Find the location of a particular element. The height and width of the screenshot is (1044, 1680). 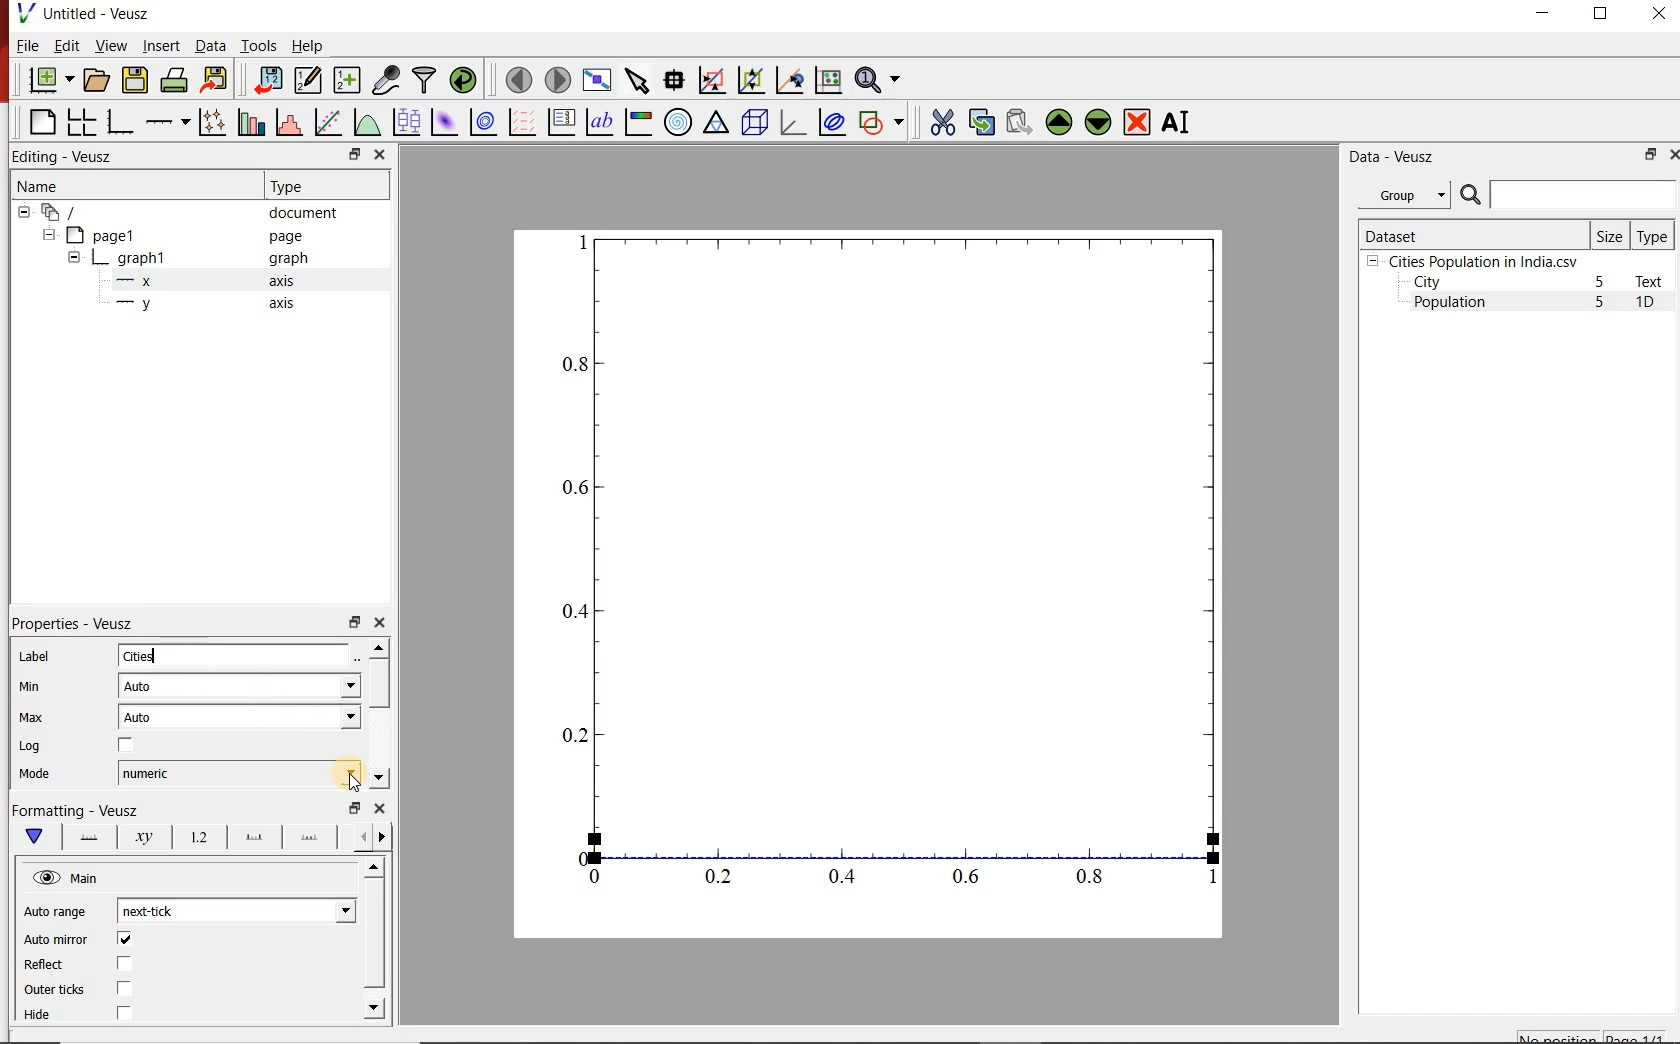

x axis is located at coordinates (208, 281).